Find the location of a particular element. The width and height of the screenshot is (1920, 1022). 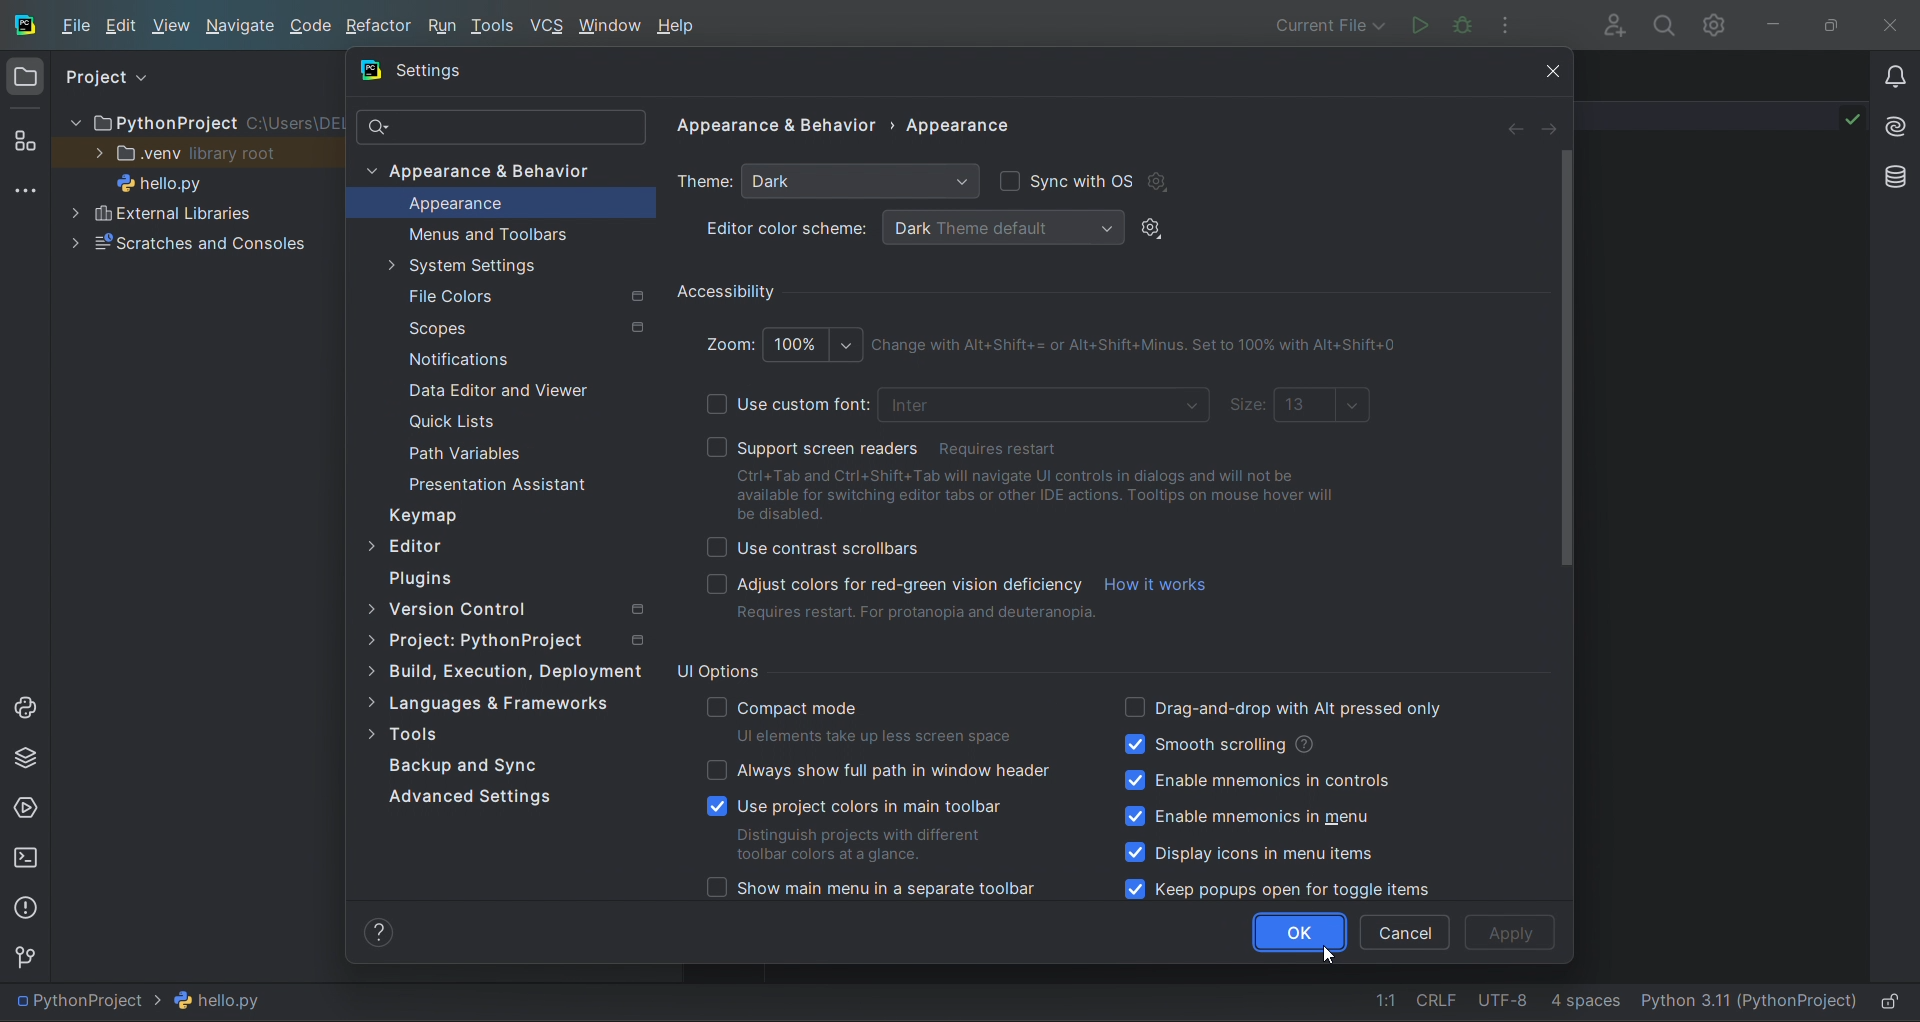

dropdown is located at coordinates (817, 343).